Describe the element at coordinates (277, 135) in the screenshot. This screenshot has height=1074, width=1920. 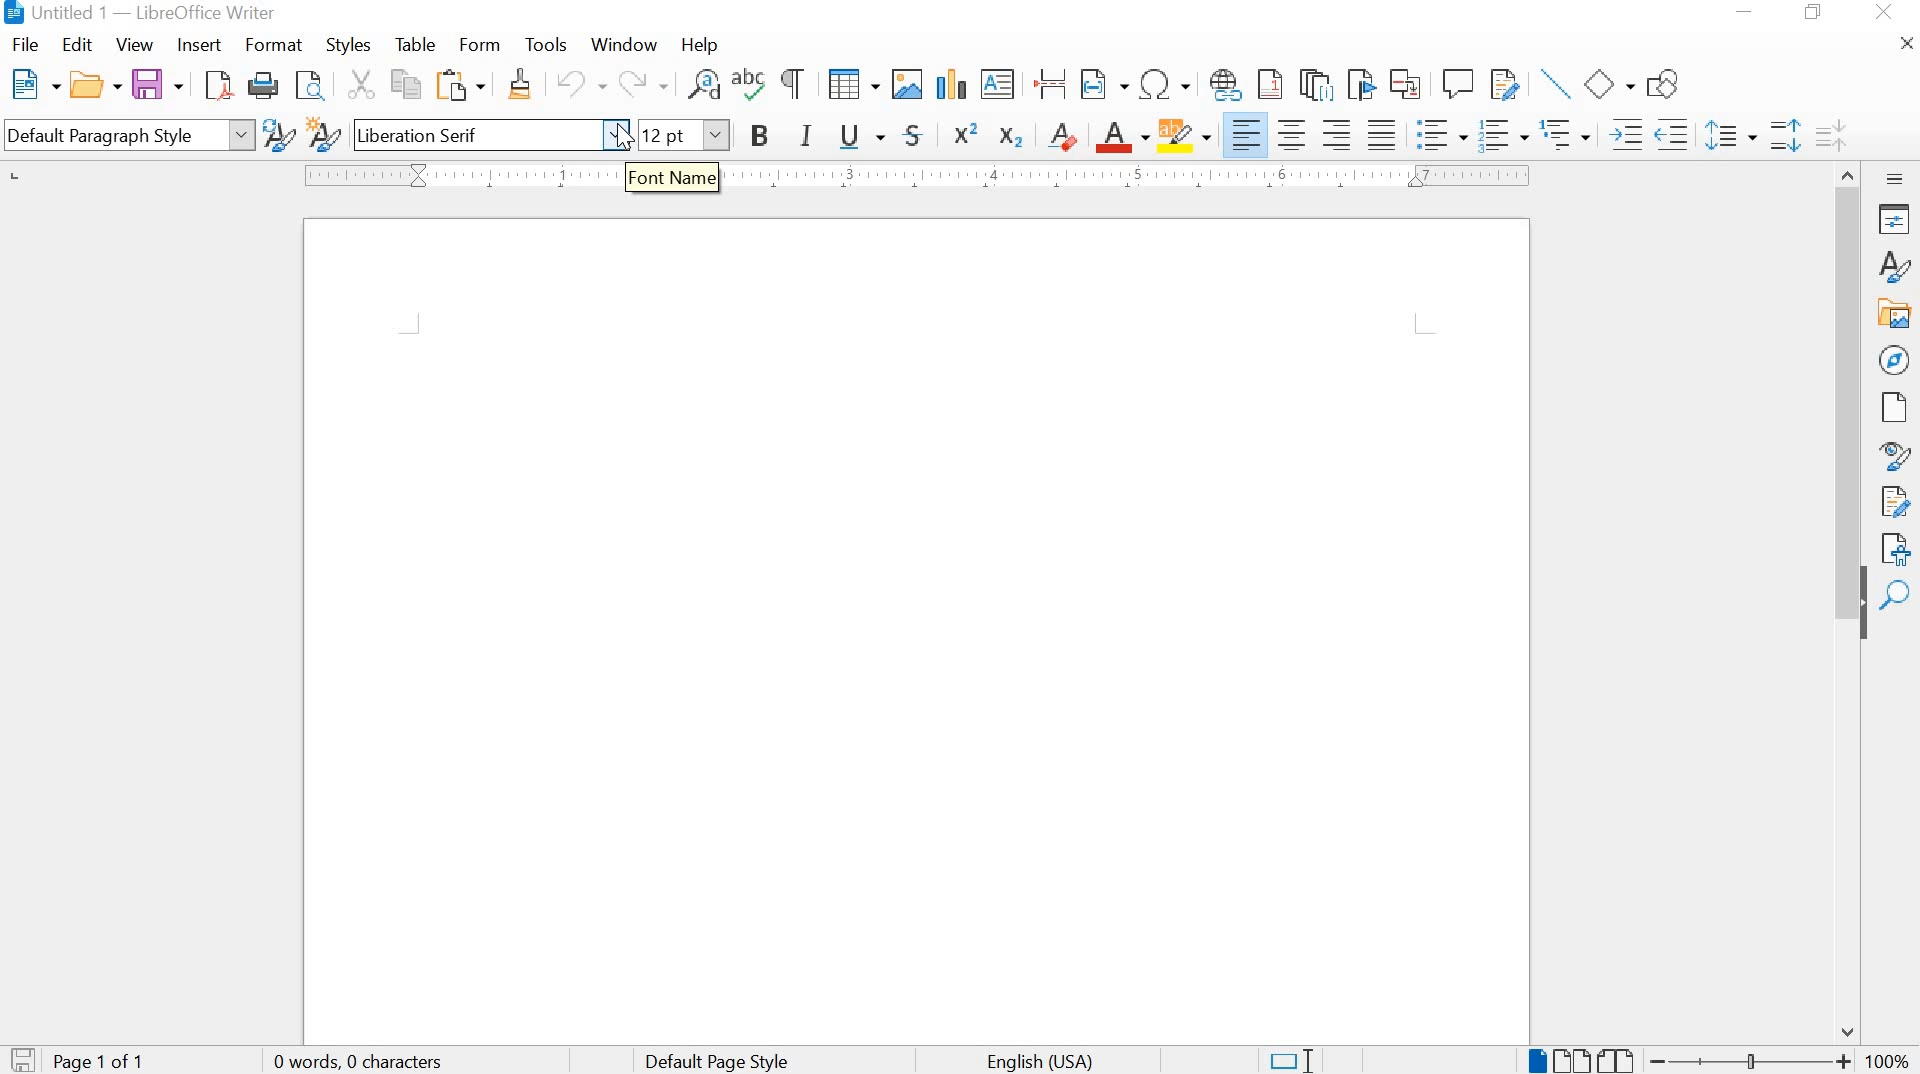
I see `UPDATE SELECTED STYLE` at that location.